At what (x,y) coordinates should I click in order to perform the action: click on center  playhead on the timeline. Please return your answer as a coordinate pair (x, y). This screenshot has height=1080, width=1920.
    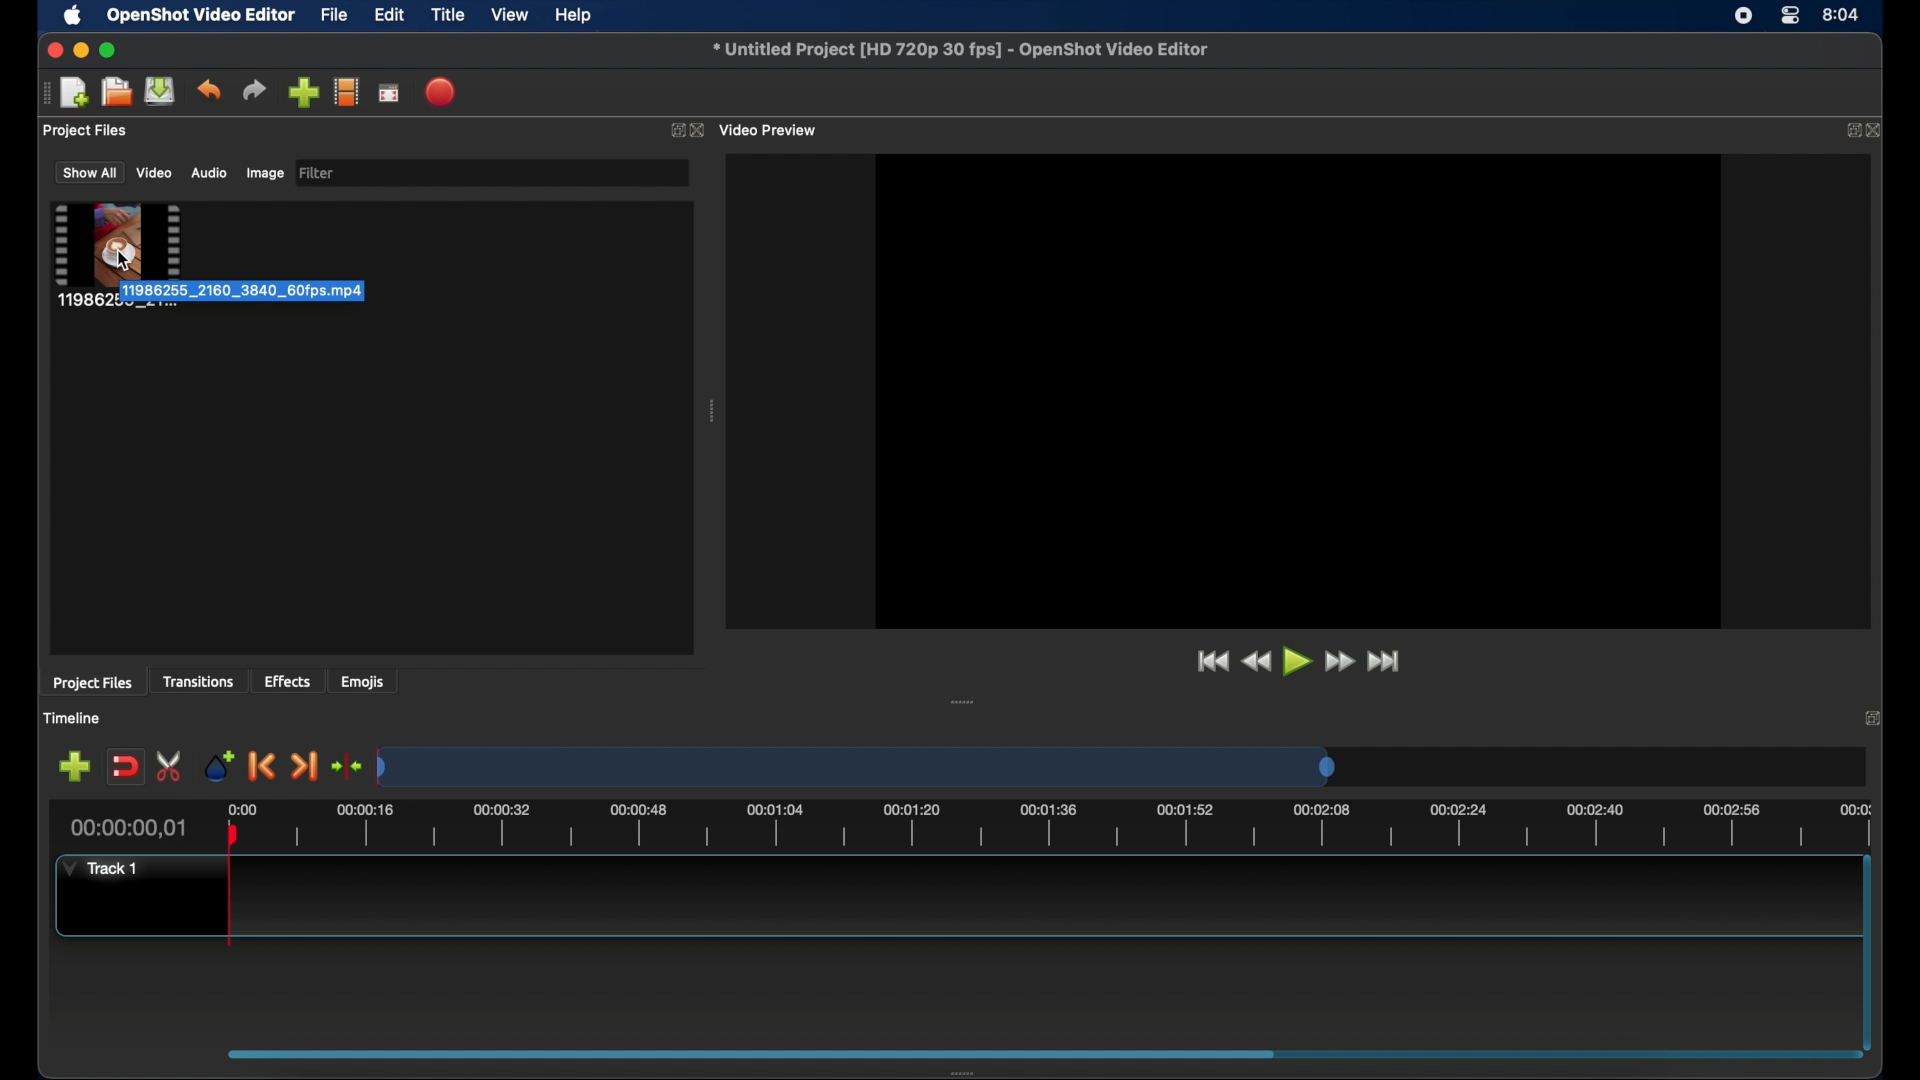
    Looking at the image, I should click on (346, 764).